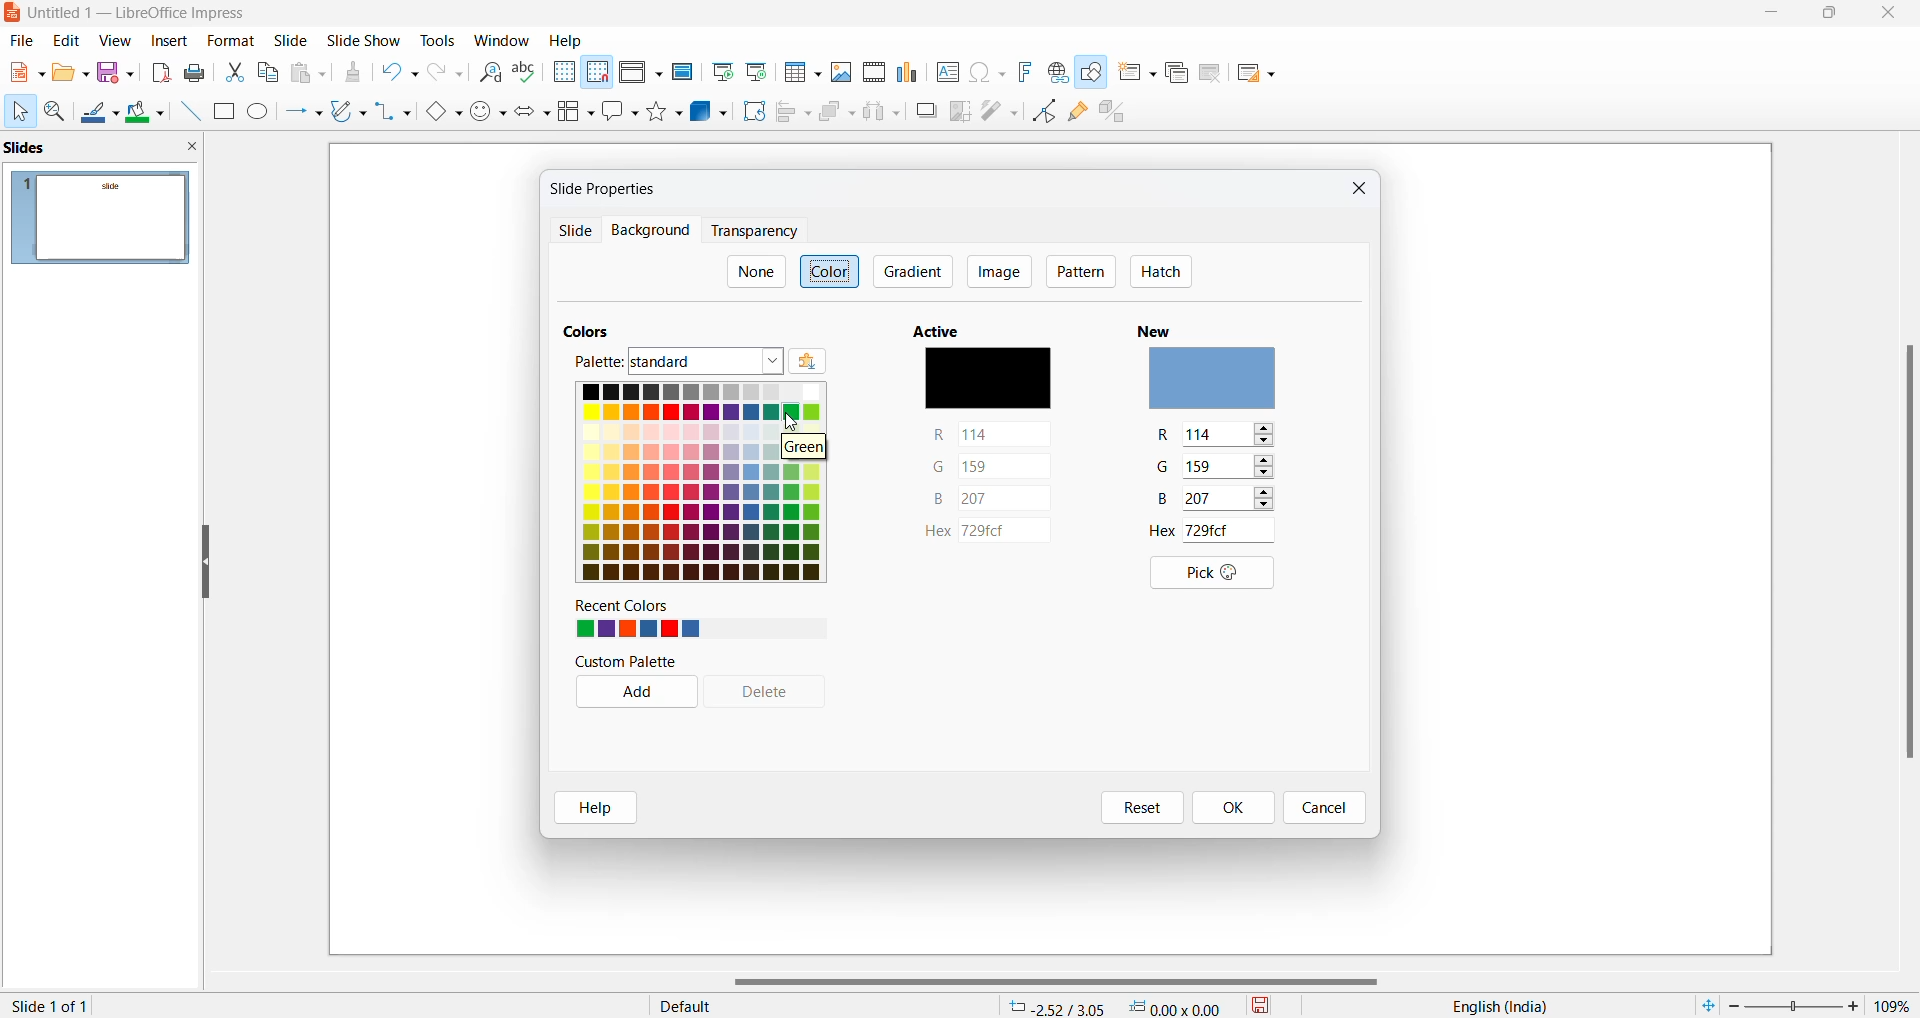 The image size is (1920, 1018). I want to click on tools, so click(439, 39).